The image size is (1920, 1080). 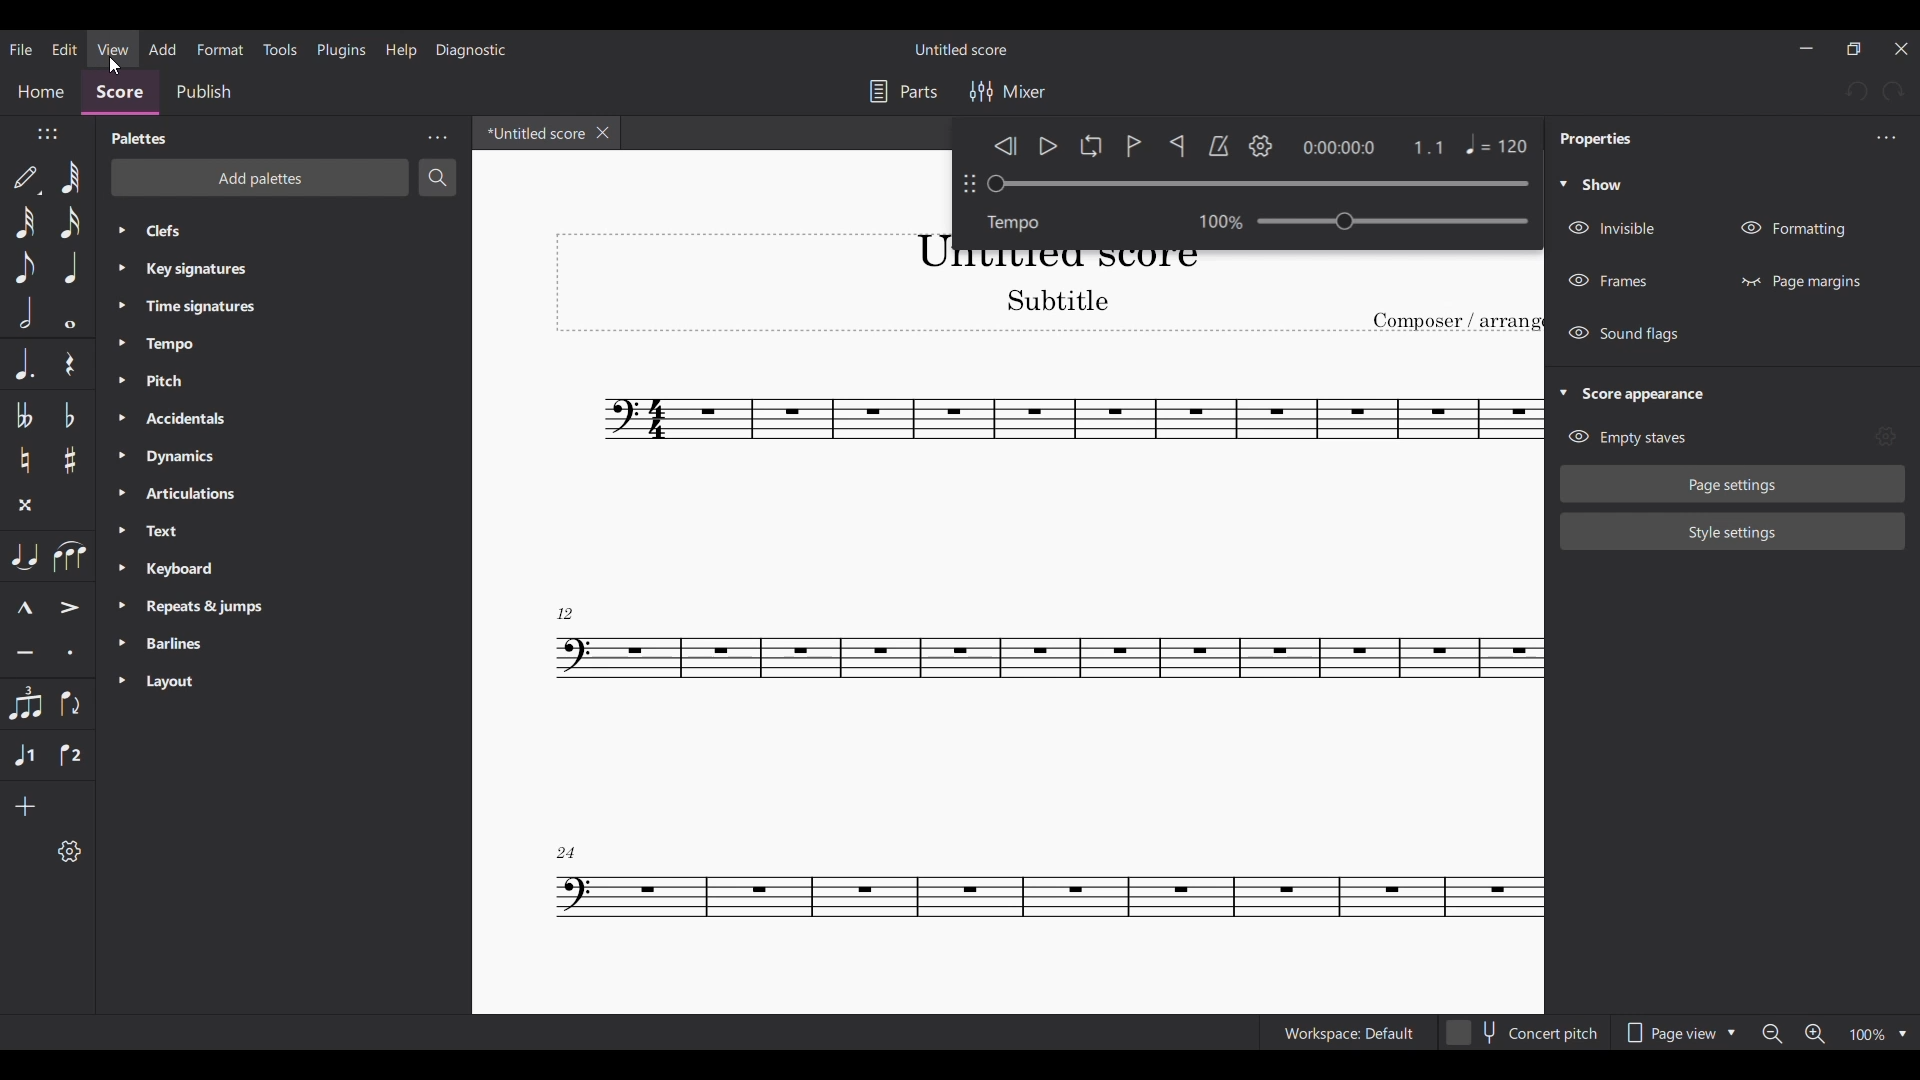 What do you see at coordinates (71, 222) in the screenshot?
I see `16th note` at bounding box center [71, 222].